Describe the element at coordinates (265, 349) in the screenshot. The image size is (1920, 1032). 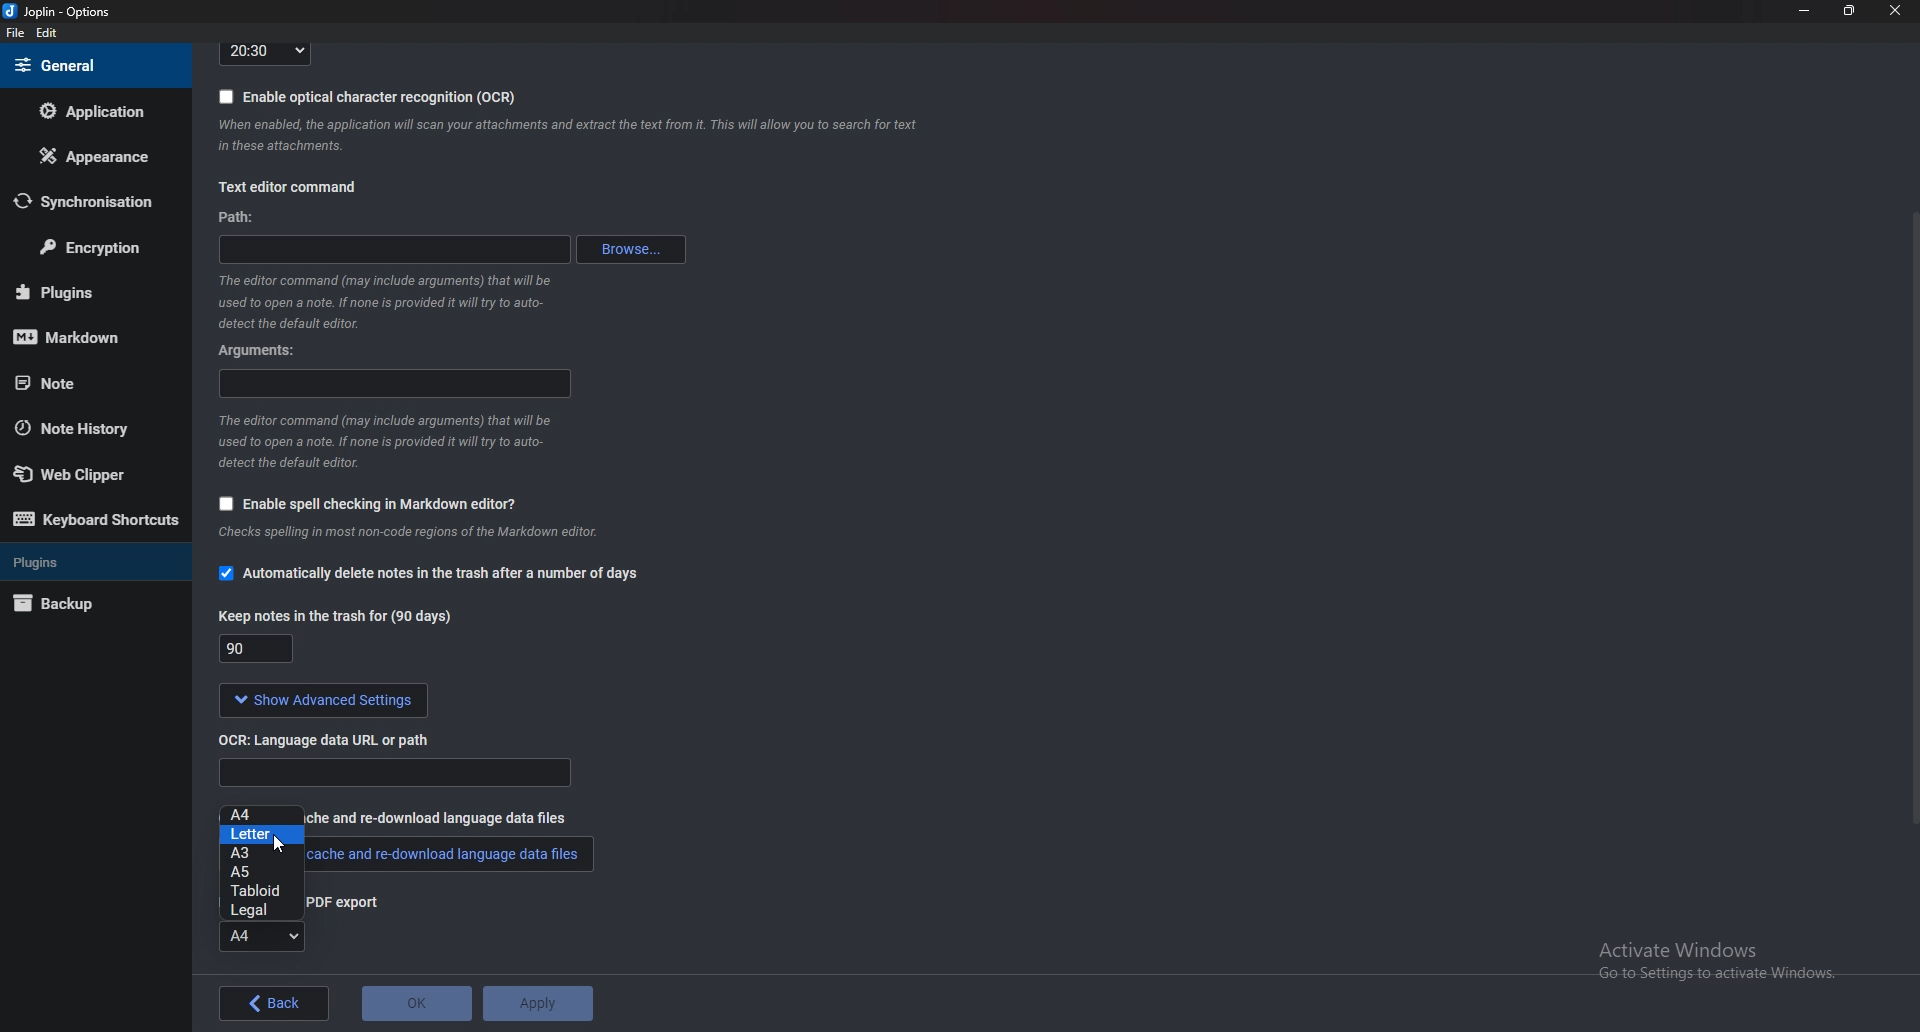
I see `Arguments` at that location.